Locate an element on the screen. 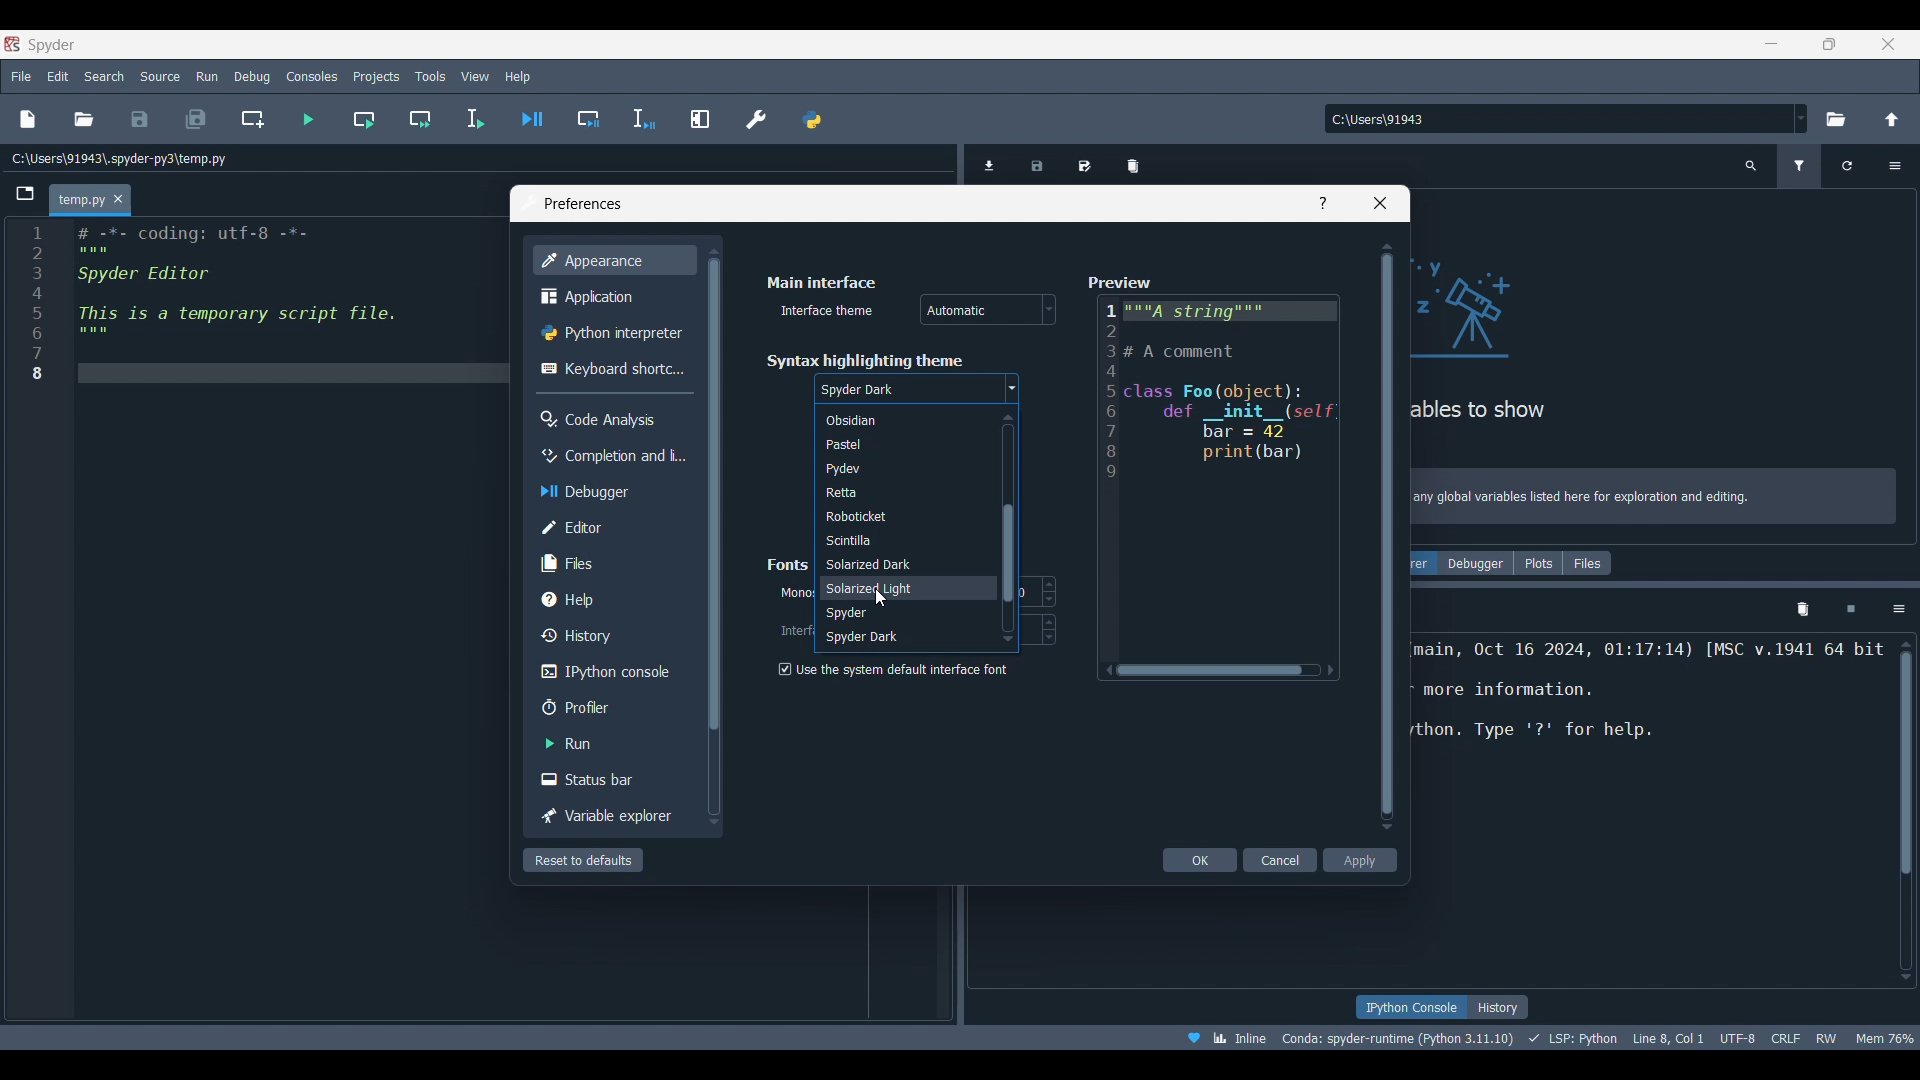 This screenshot has width=1920, height=1080. Debugger is located at coordinates (1477, 563).